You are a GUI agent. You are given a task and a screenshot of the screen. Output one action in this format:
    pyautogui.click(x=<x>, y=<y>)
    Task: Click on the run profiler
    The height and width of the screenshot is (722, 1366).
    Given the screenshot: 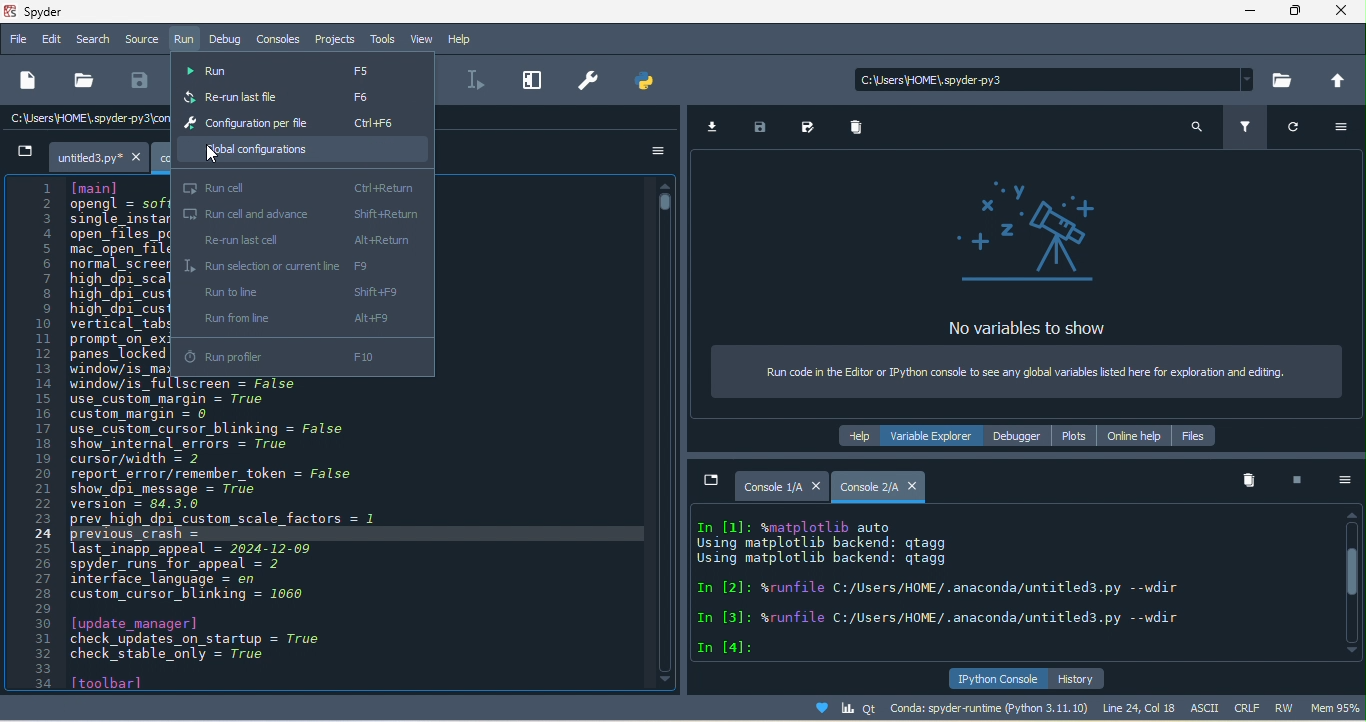 What is the action you would take?
    pyautogui.click(x=293, y=358)
    